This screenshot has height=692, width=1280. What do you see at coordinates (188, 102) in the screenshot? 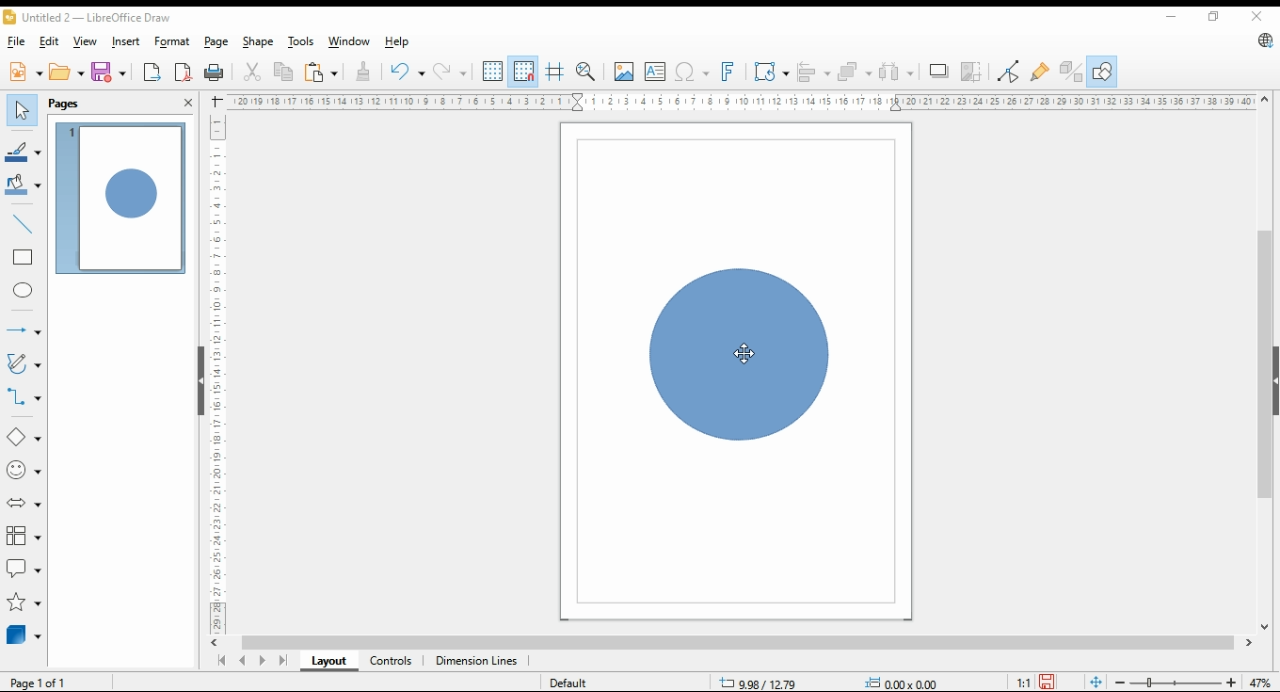
I see `close pane` at bounding box center [188, 102].